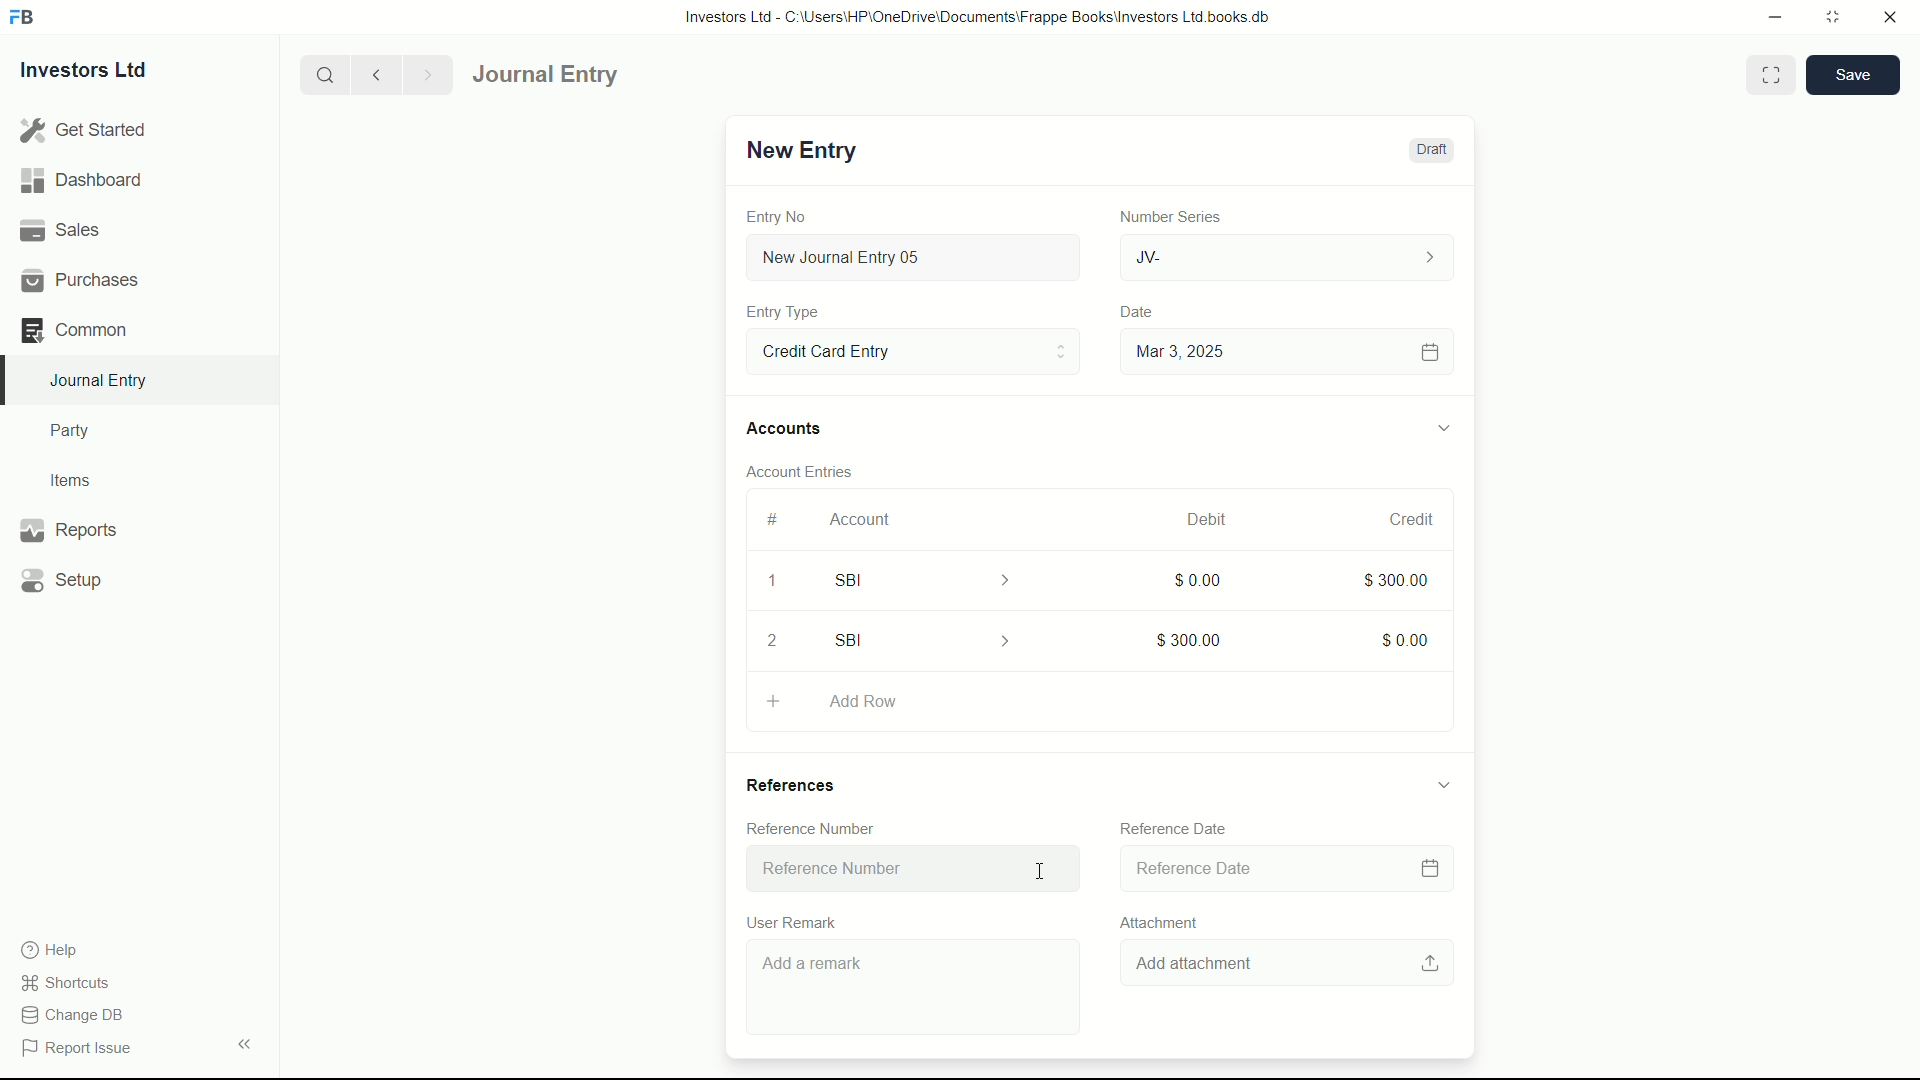 The width and height of the screenshot is (1920, 1080). Describe the element at coordinates (1188, 579) in the screenshot. I see `$0.00` at that location.